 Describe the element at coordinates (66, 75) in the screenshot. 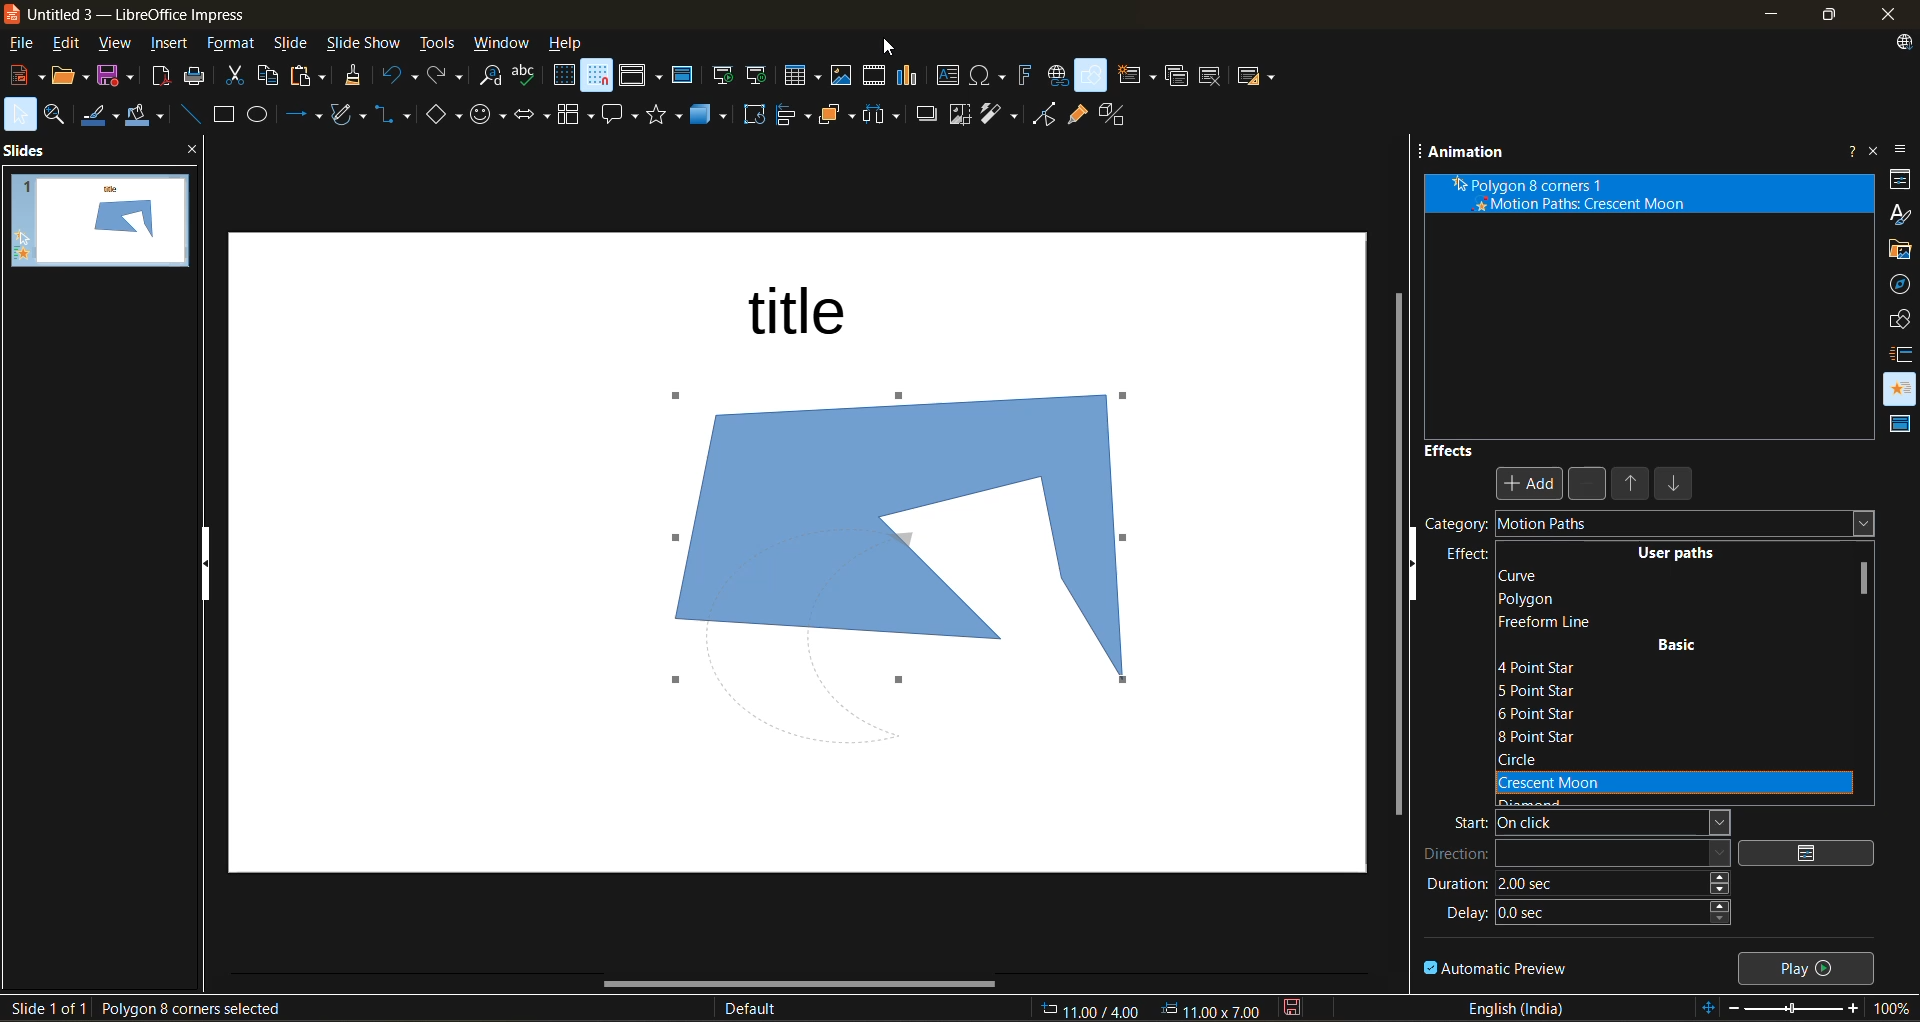

I see `open` at that location.